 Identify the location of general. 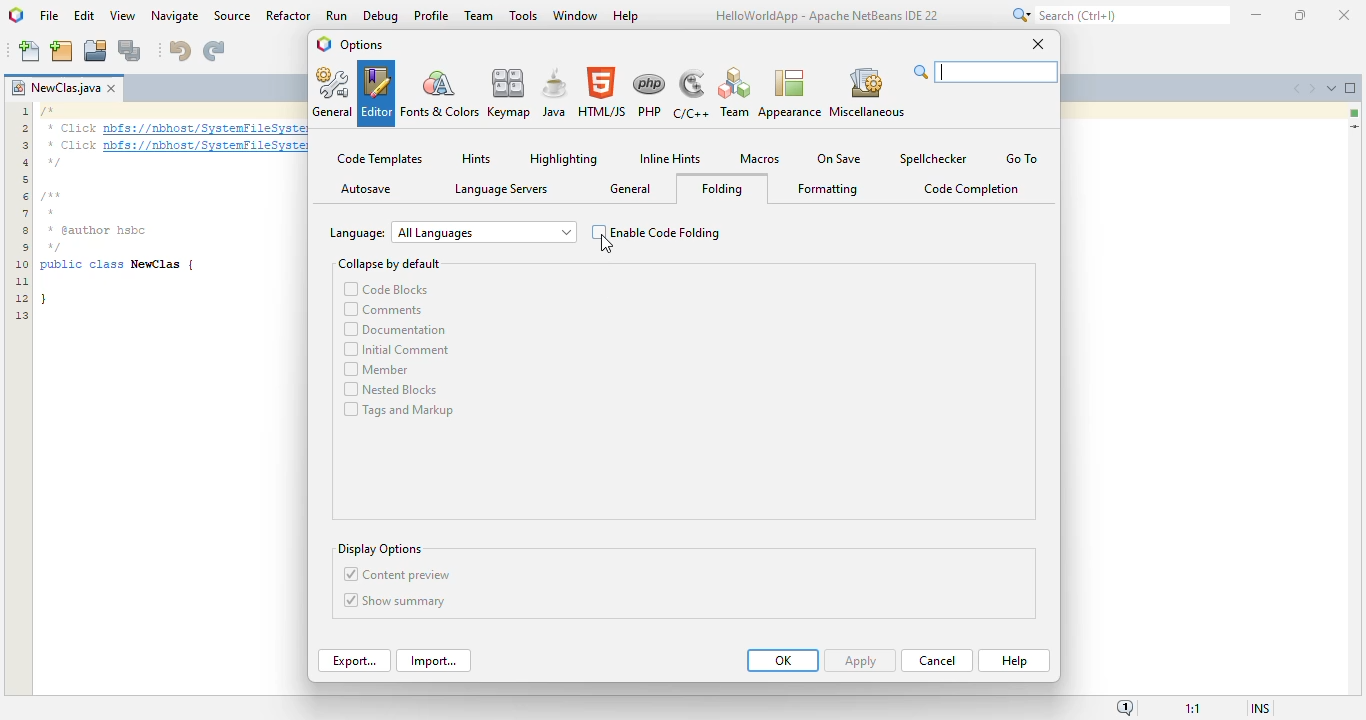
(631, 189).